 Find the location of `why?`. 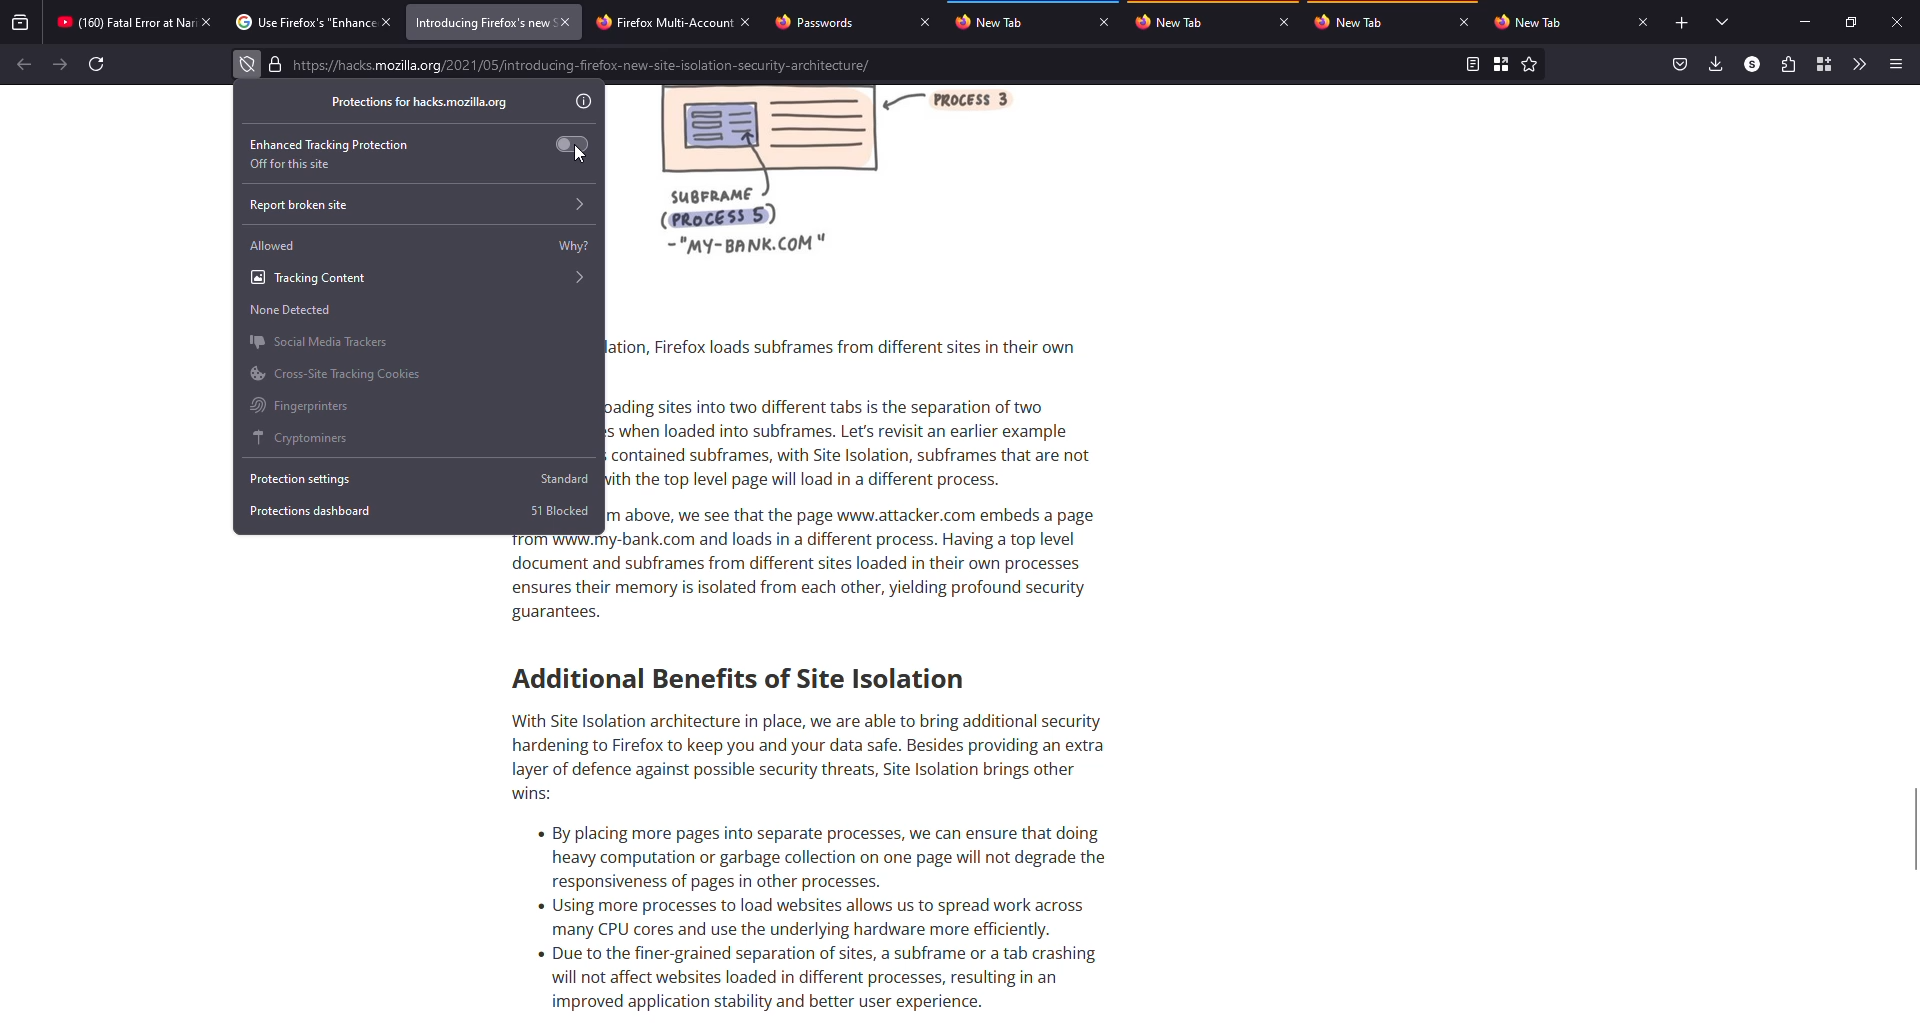

why? is located at coordinates (574, 248).